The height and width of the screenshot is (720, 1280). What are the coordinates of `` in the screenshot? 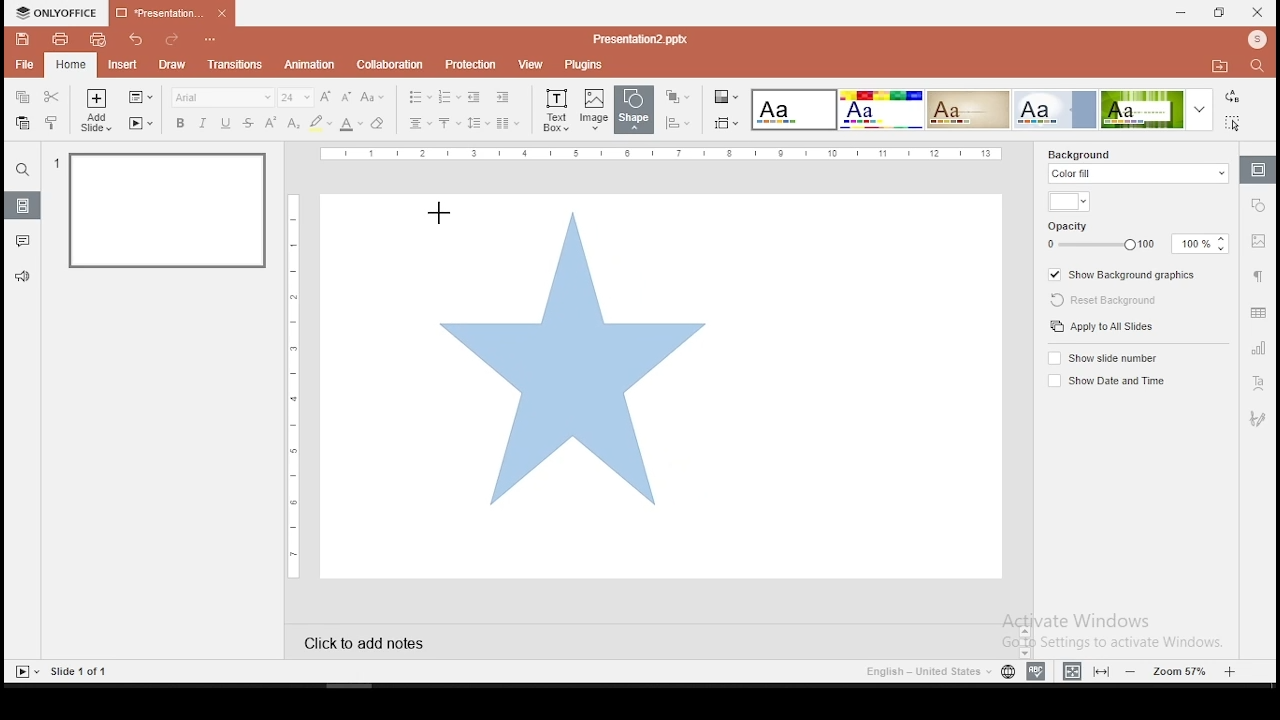 It's located at (1256, 419).